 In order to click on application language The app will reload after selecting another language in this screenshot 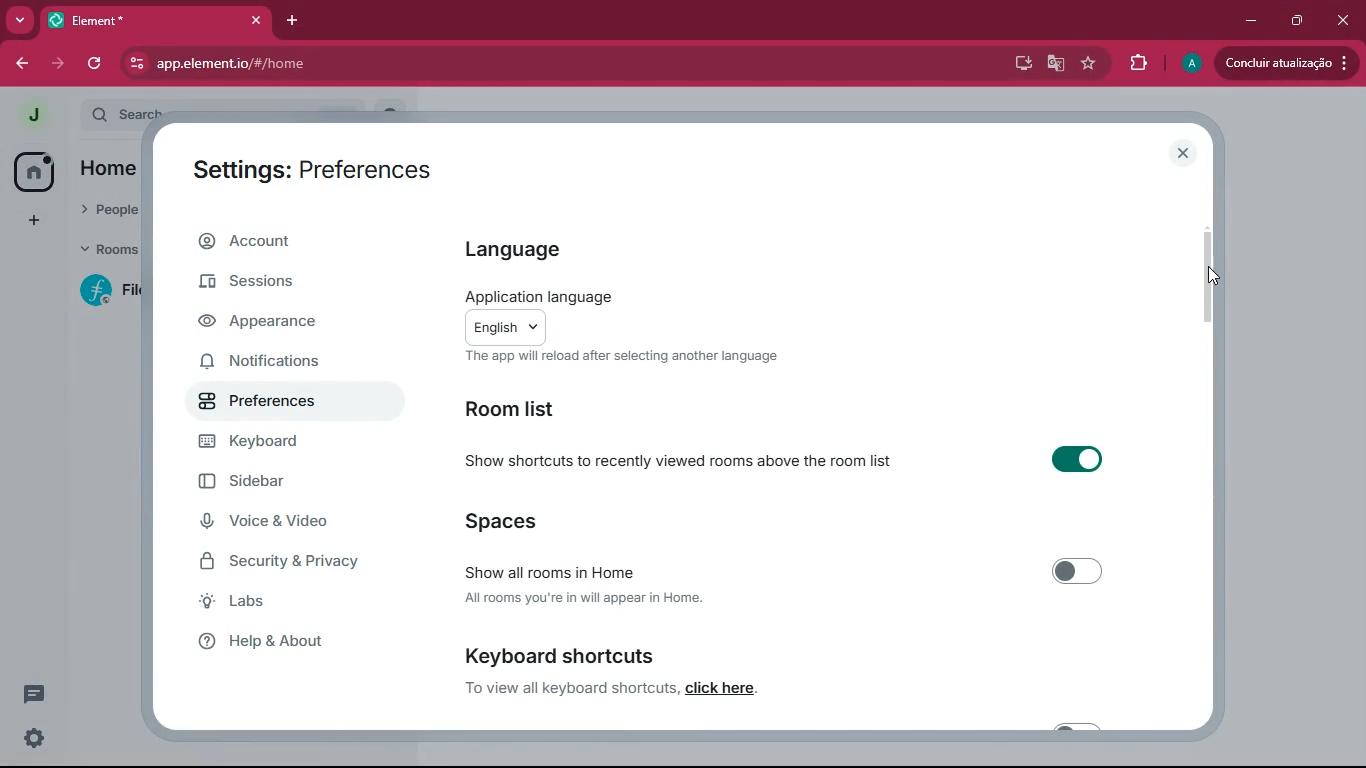, I will do `click(657, 311)`.